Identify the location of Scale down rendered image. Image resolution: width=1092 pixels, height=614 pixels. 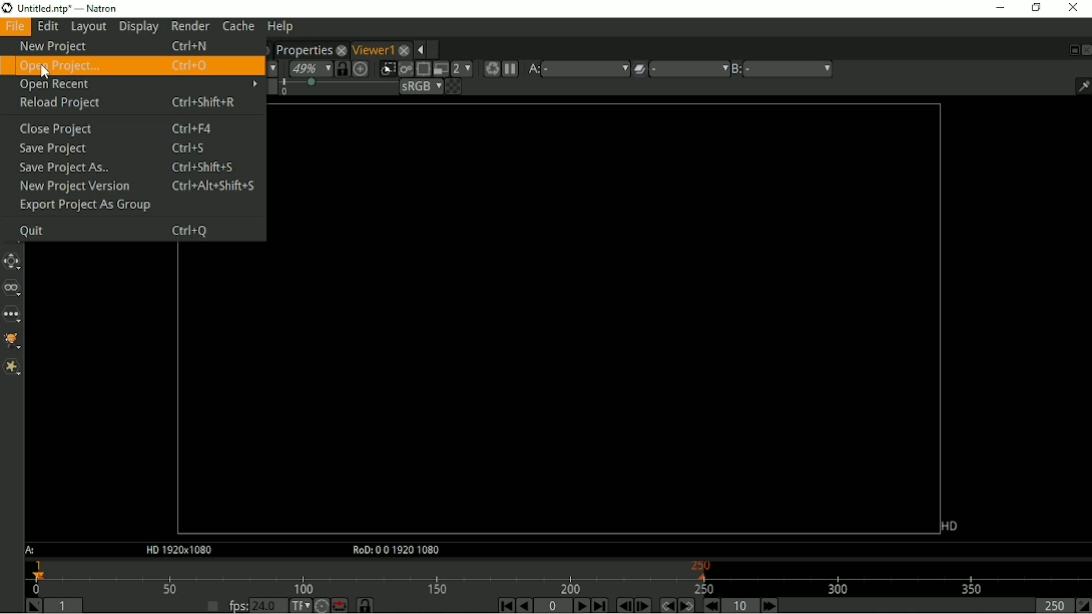
(462, 68).